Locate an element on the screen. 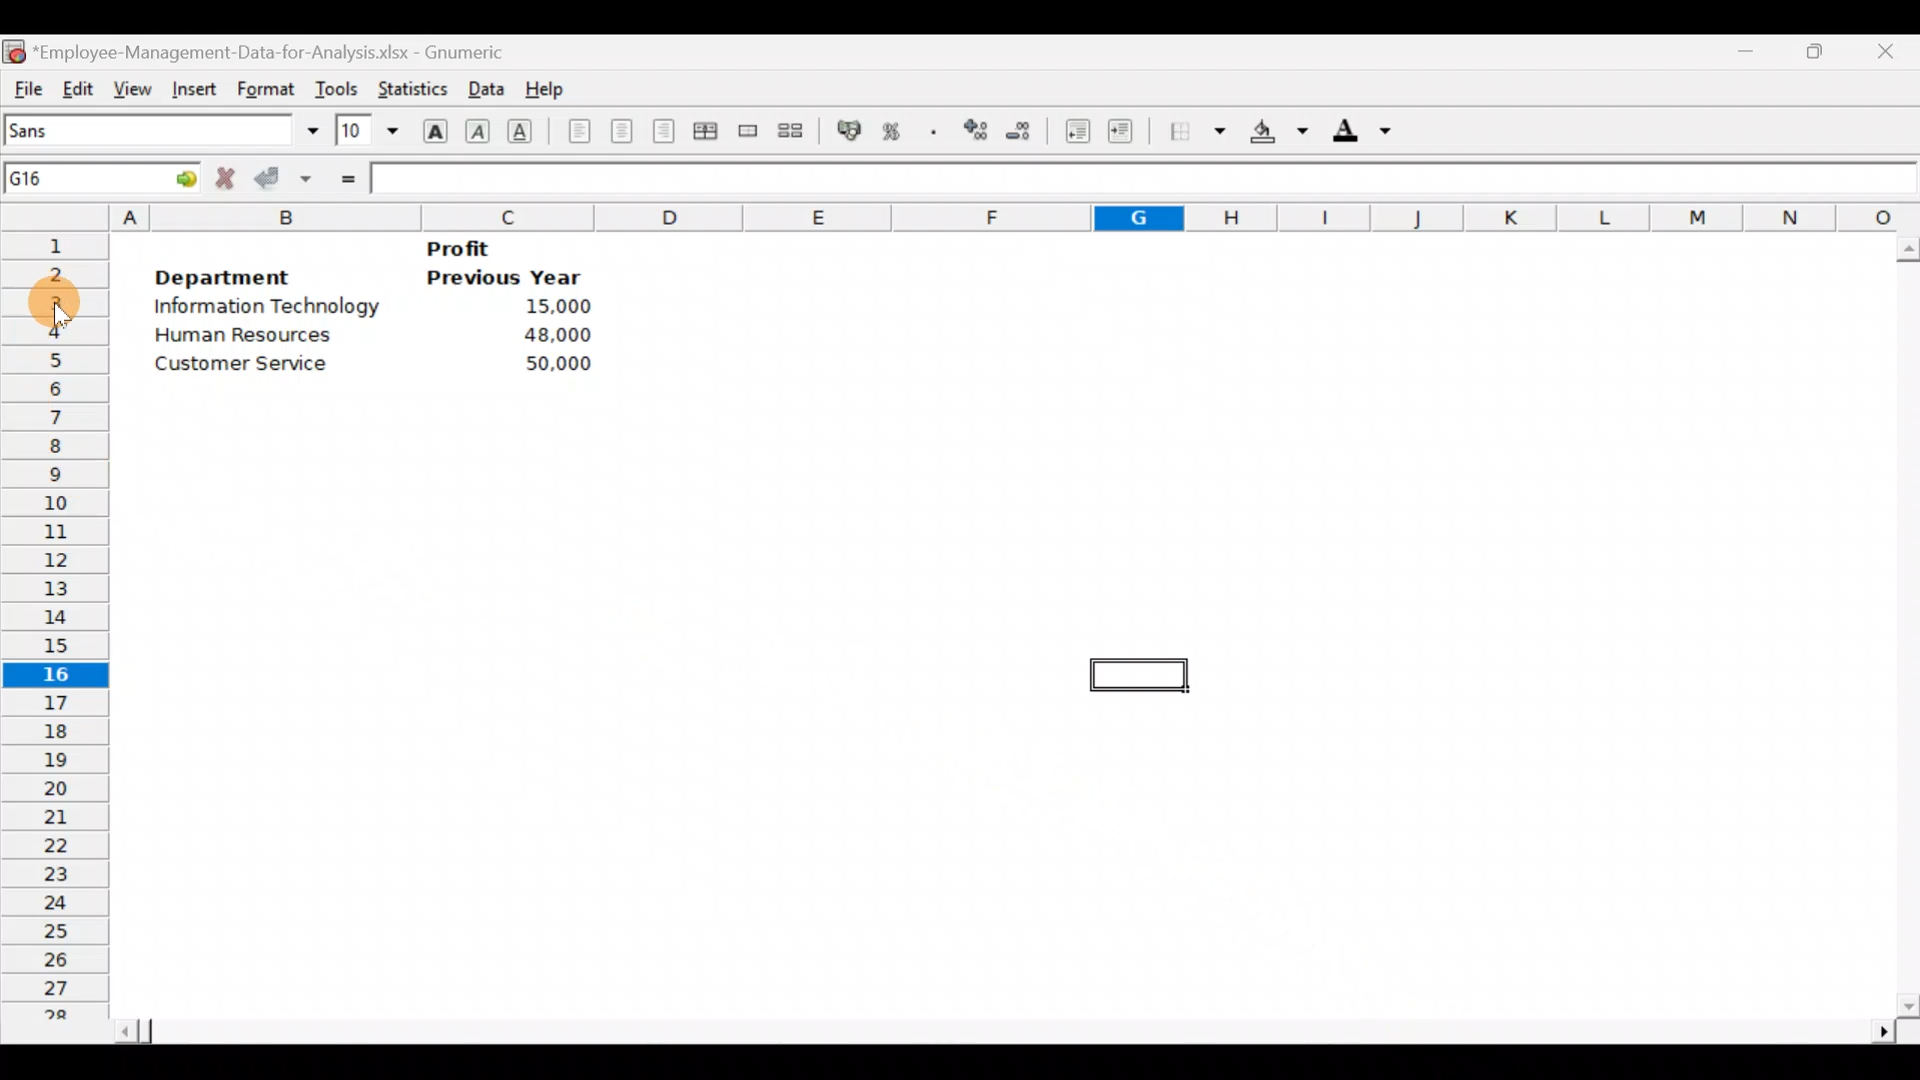 This screenshot has height=1080, width=1920. Customer service is located at coordinates (251, 368).